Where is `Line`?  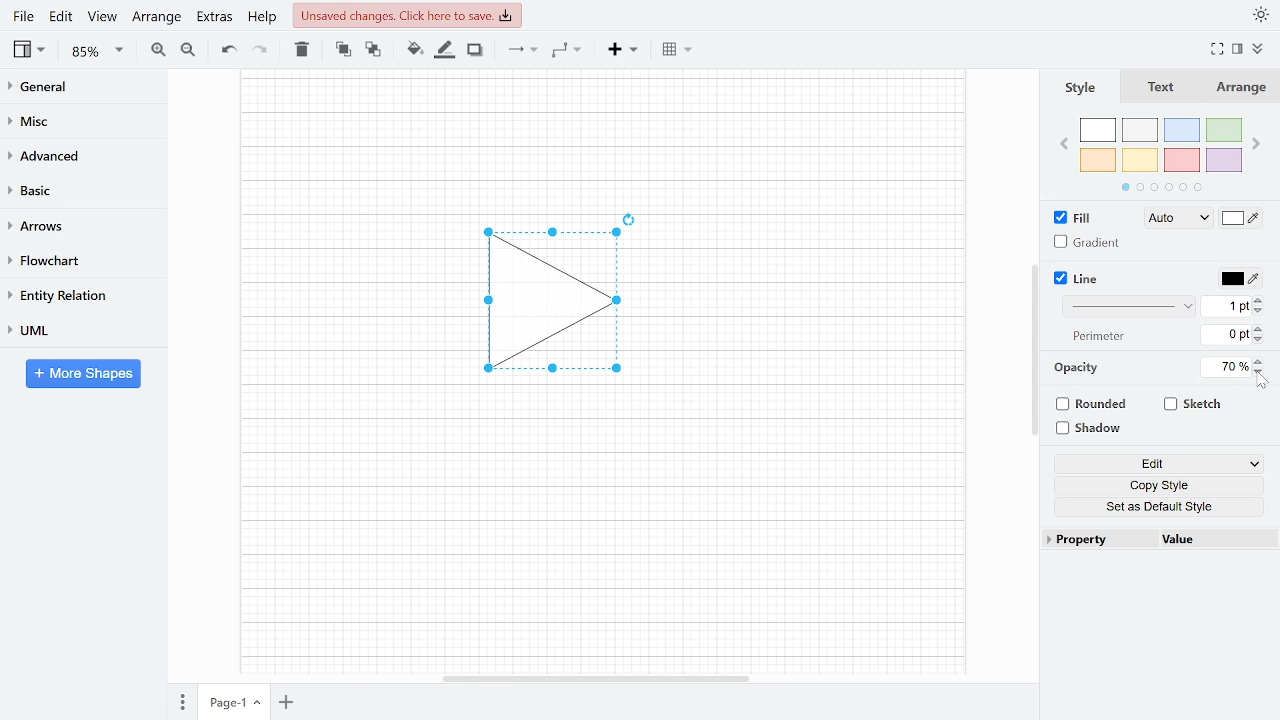
Line is located at coordinates (1078, 279).